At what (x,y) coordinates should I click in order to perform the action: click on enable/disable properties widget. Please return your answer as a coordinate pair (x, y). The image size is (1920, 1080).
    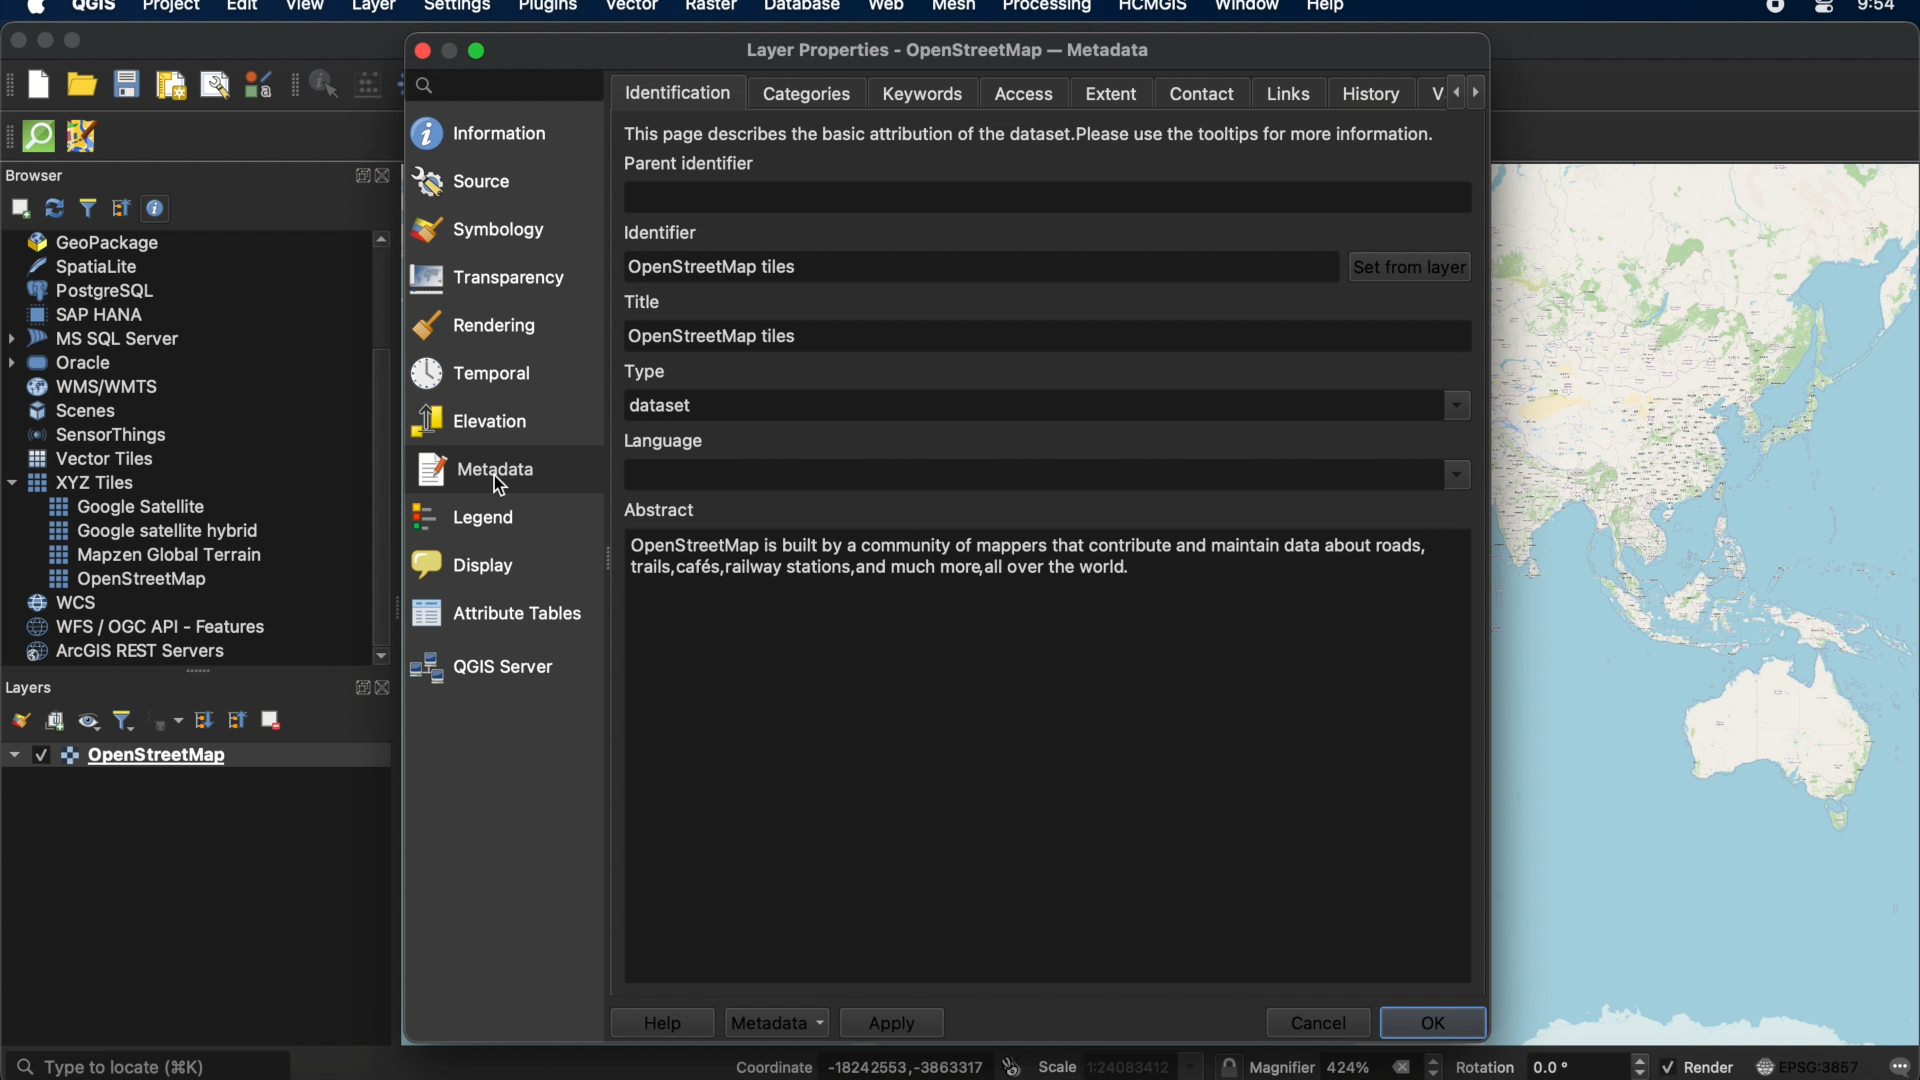
    Looking at the image, I should click on (155, 208).